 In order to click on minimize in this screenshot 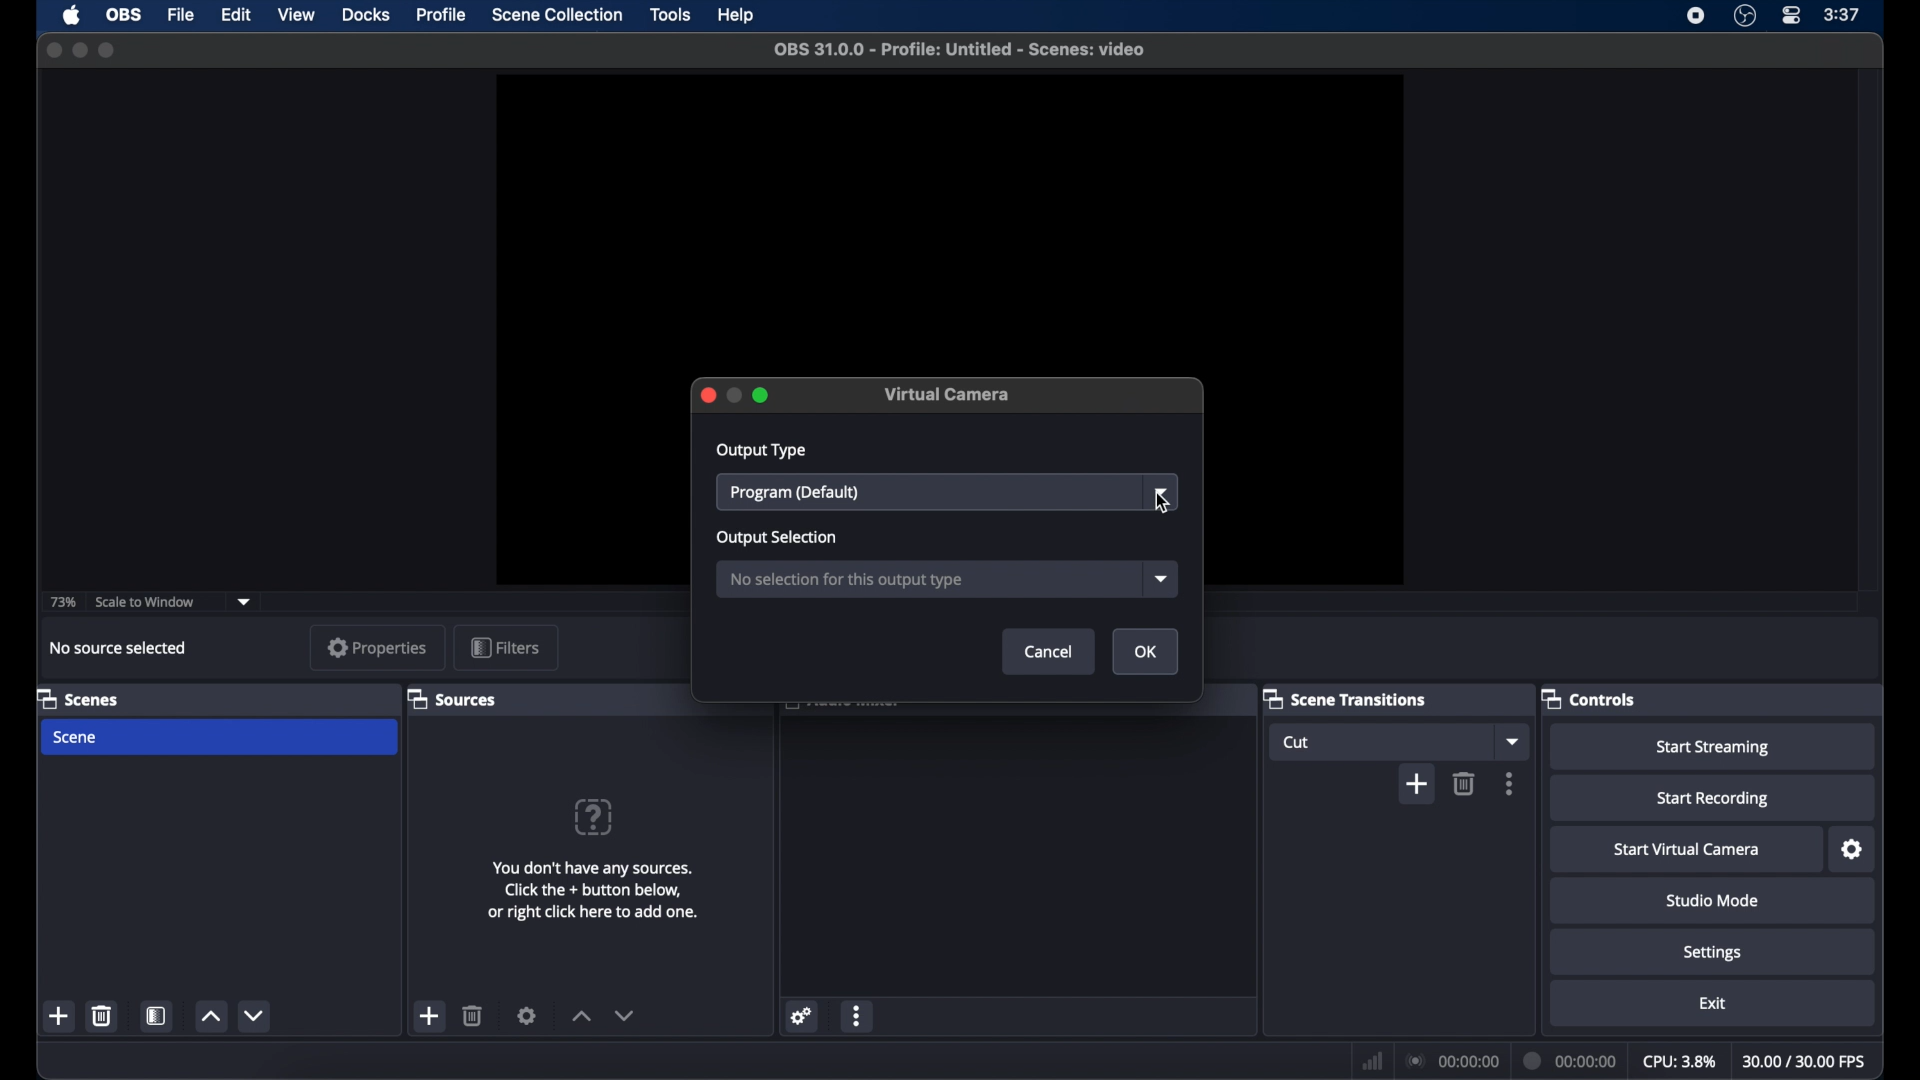, I will do `click(79, 51)`.